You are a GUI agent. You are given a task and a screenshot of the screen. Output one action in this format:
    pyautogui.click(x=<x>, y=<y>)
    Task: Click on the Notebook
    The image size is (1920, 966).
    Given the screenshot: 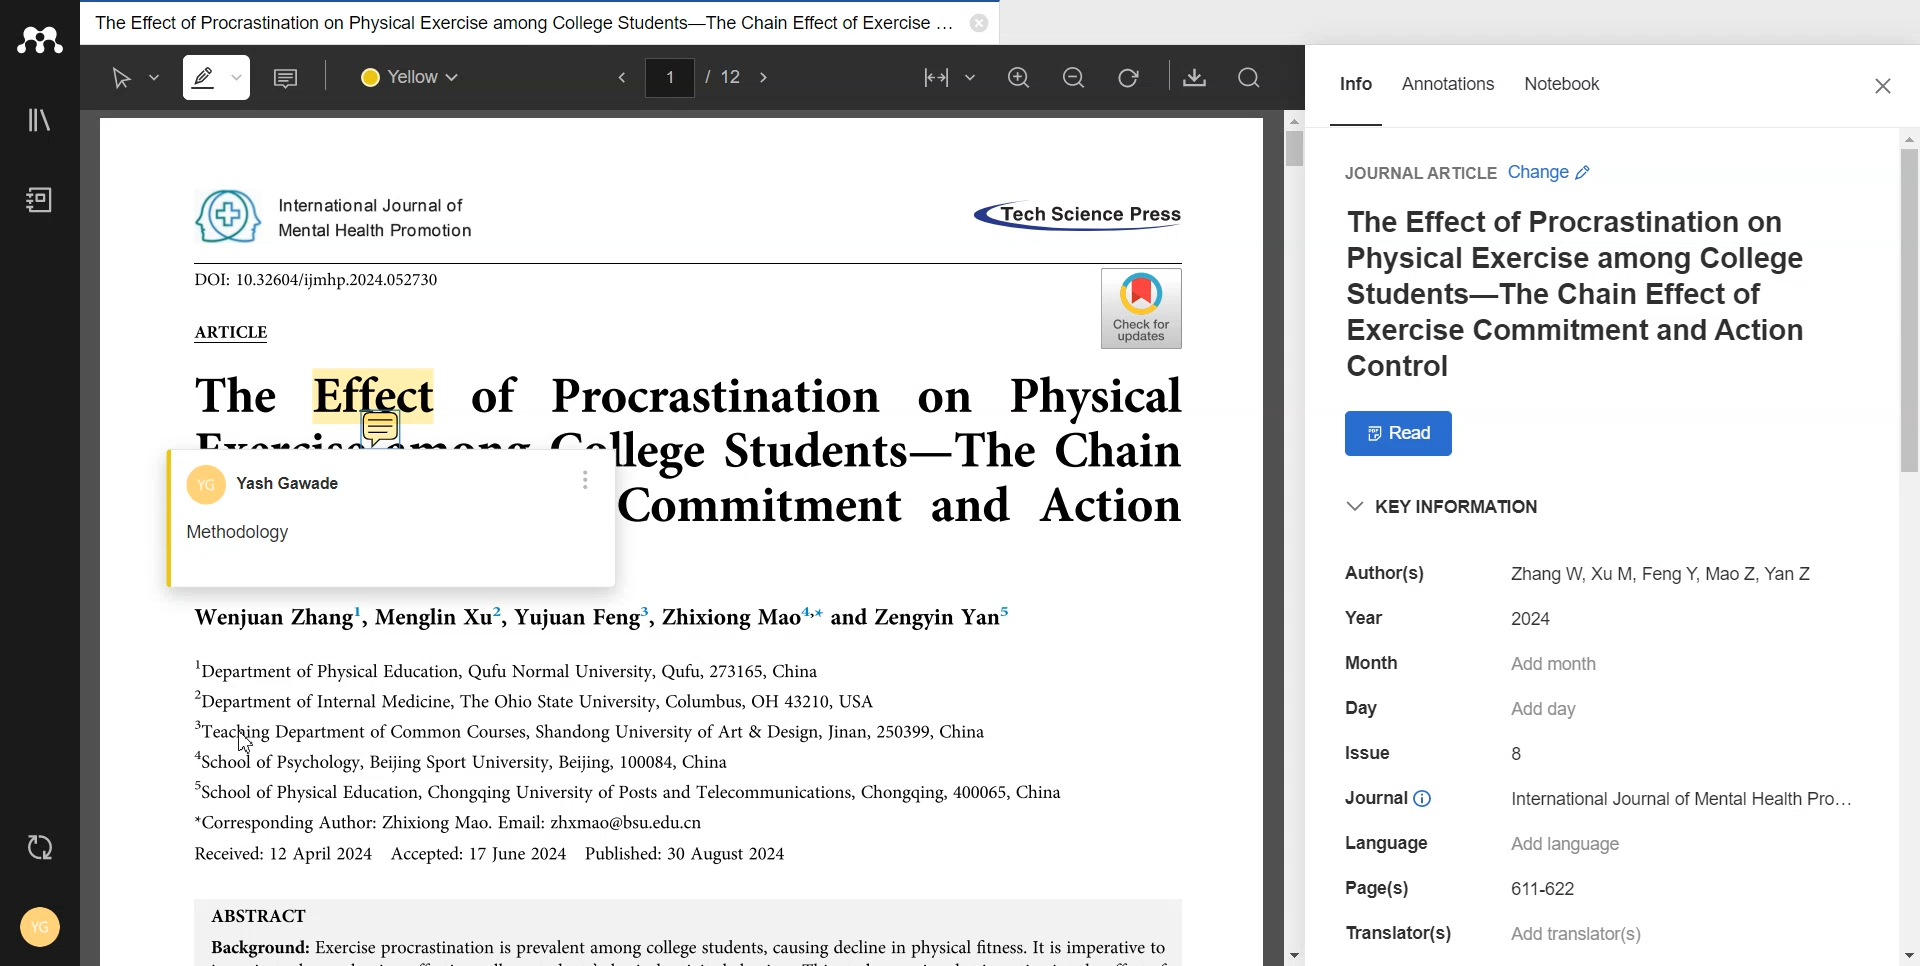 What is the action you would take?
    pyautogui.click(x=1566, y=88)
    